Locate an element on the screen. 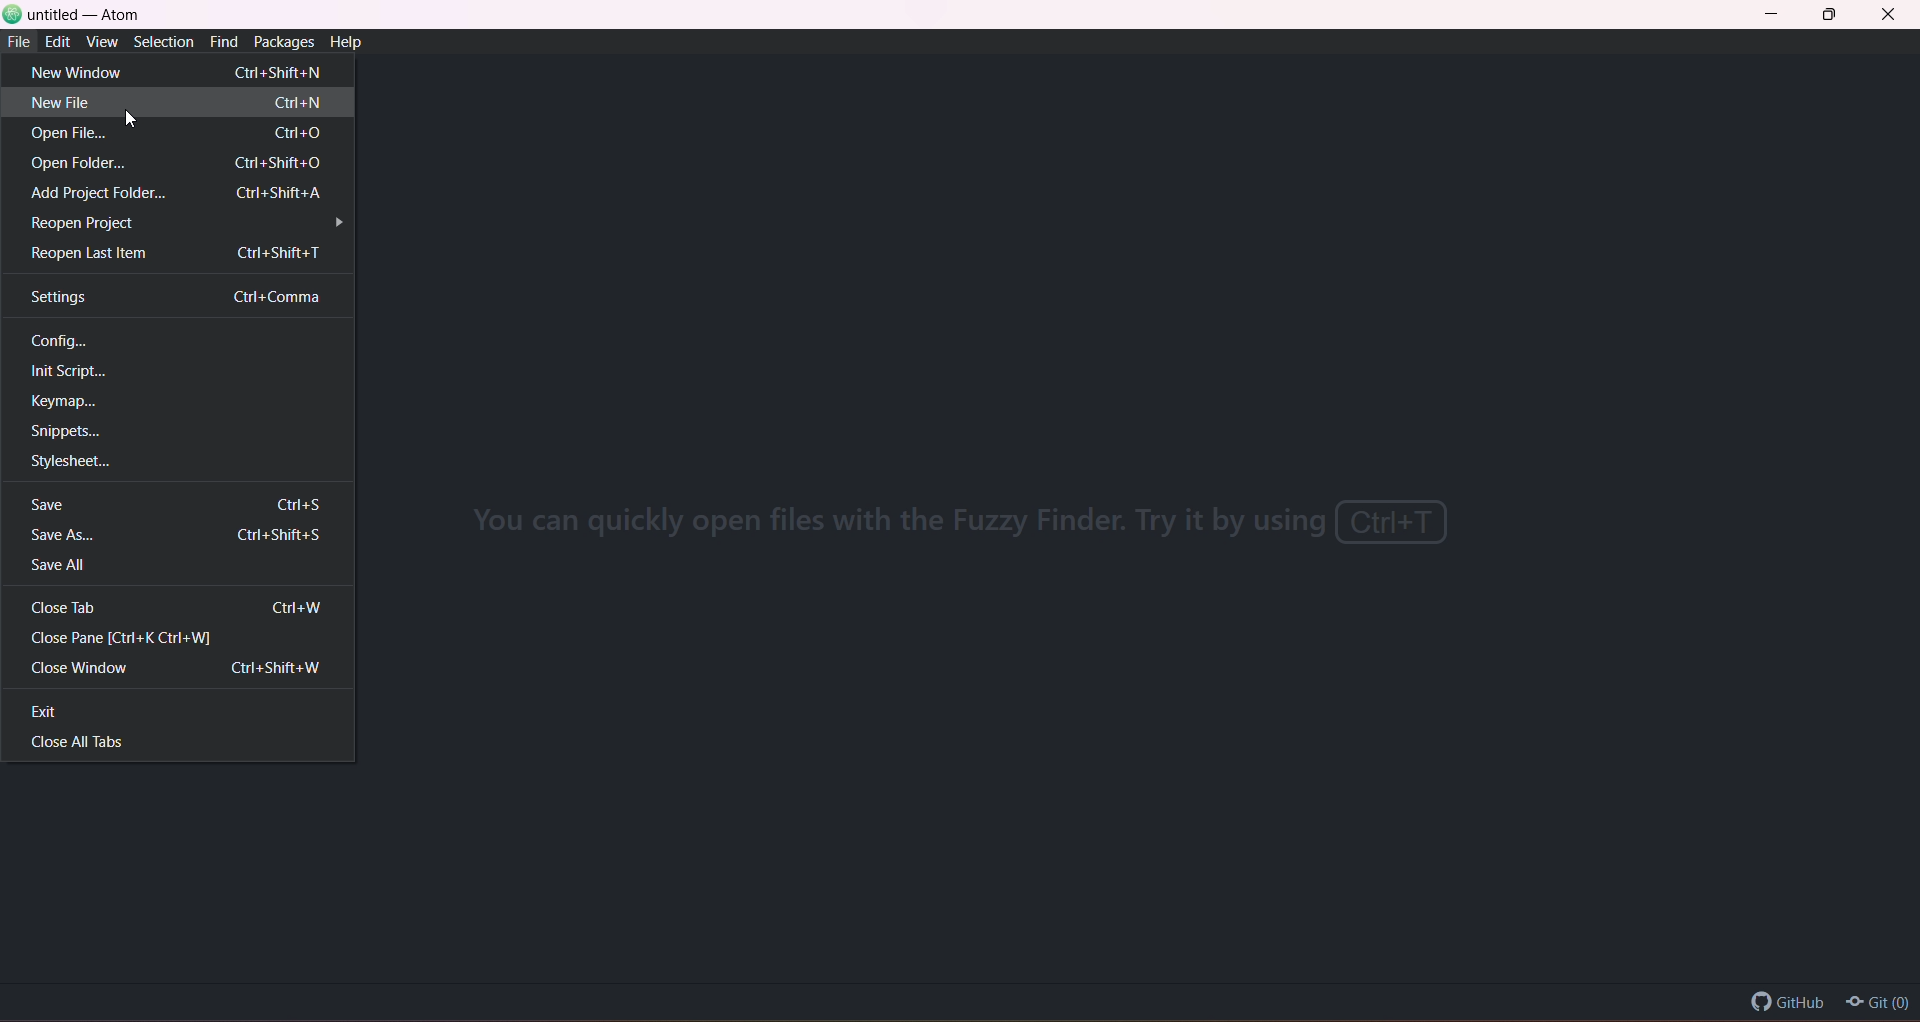 Image resolution: width=1920 pixels, height=1022 pixels. Find is located at coordinates (225, 41).